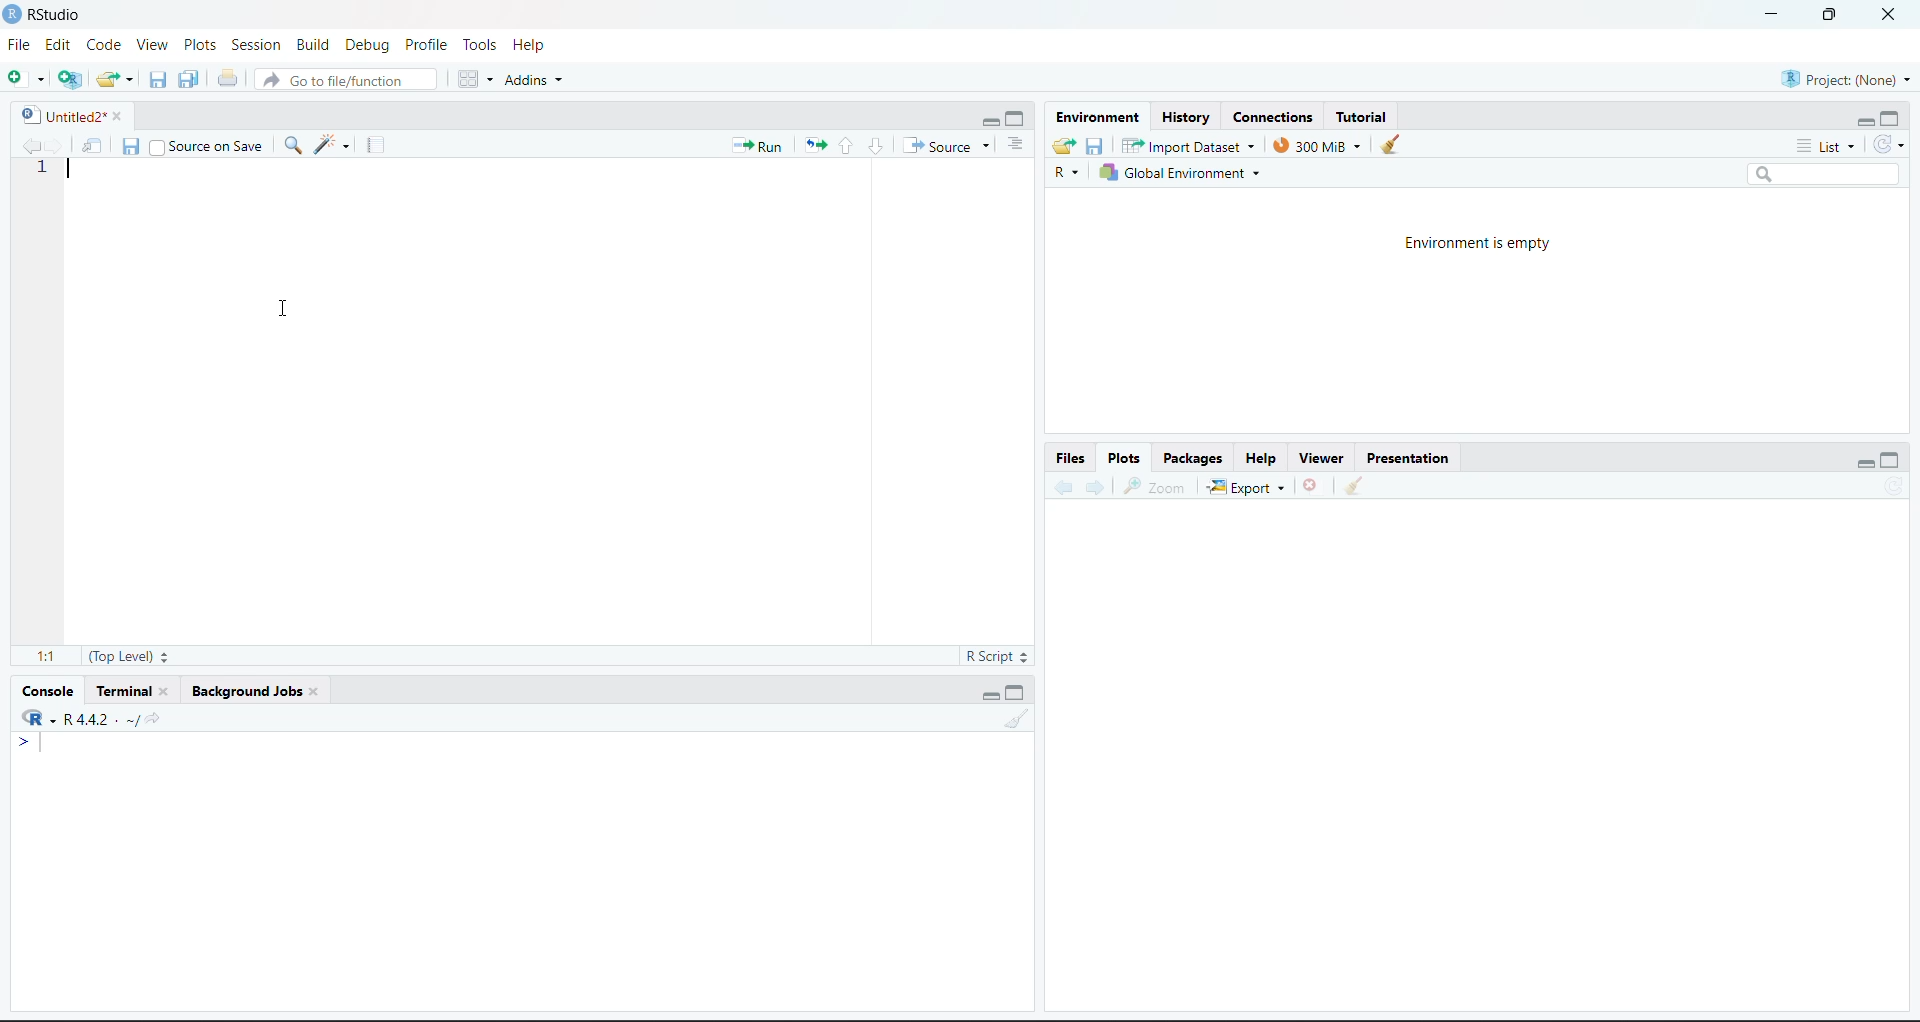 The image size is (1920, 1022). Describe the element at coordinates (533, 80) in the screenshot. I see ` Addins ` at that location.